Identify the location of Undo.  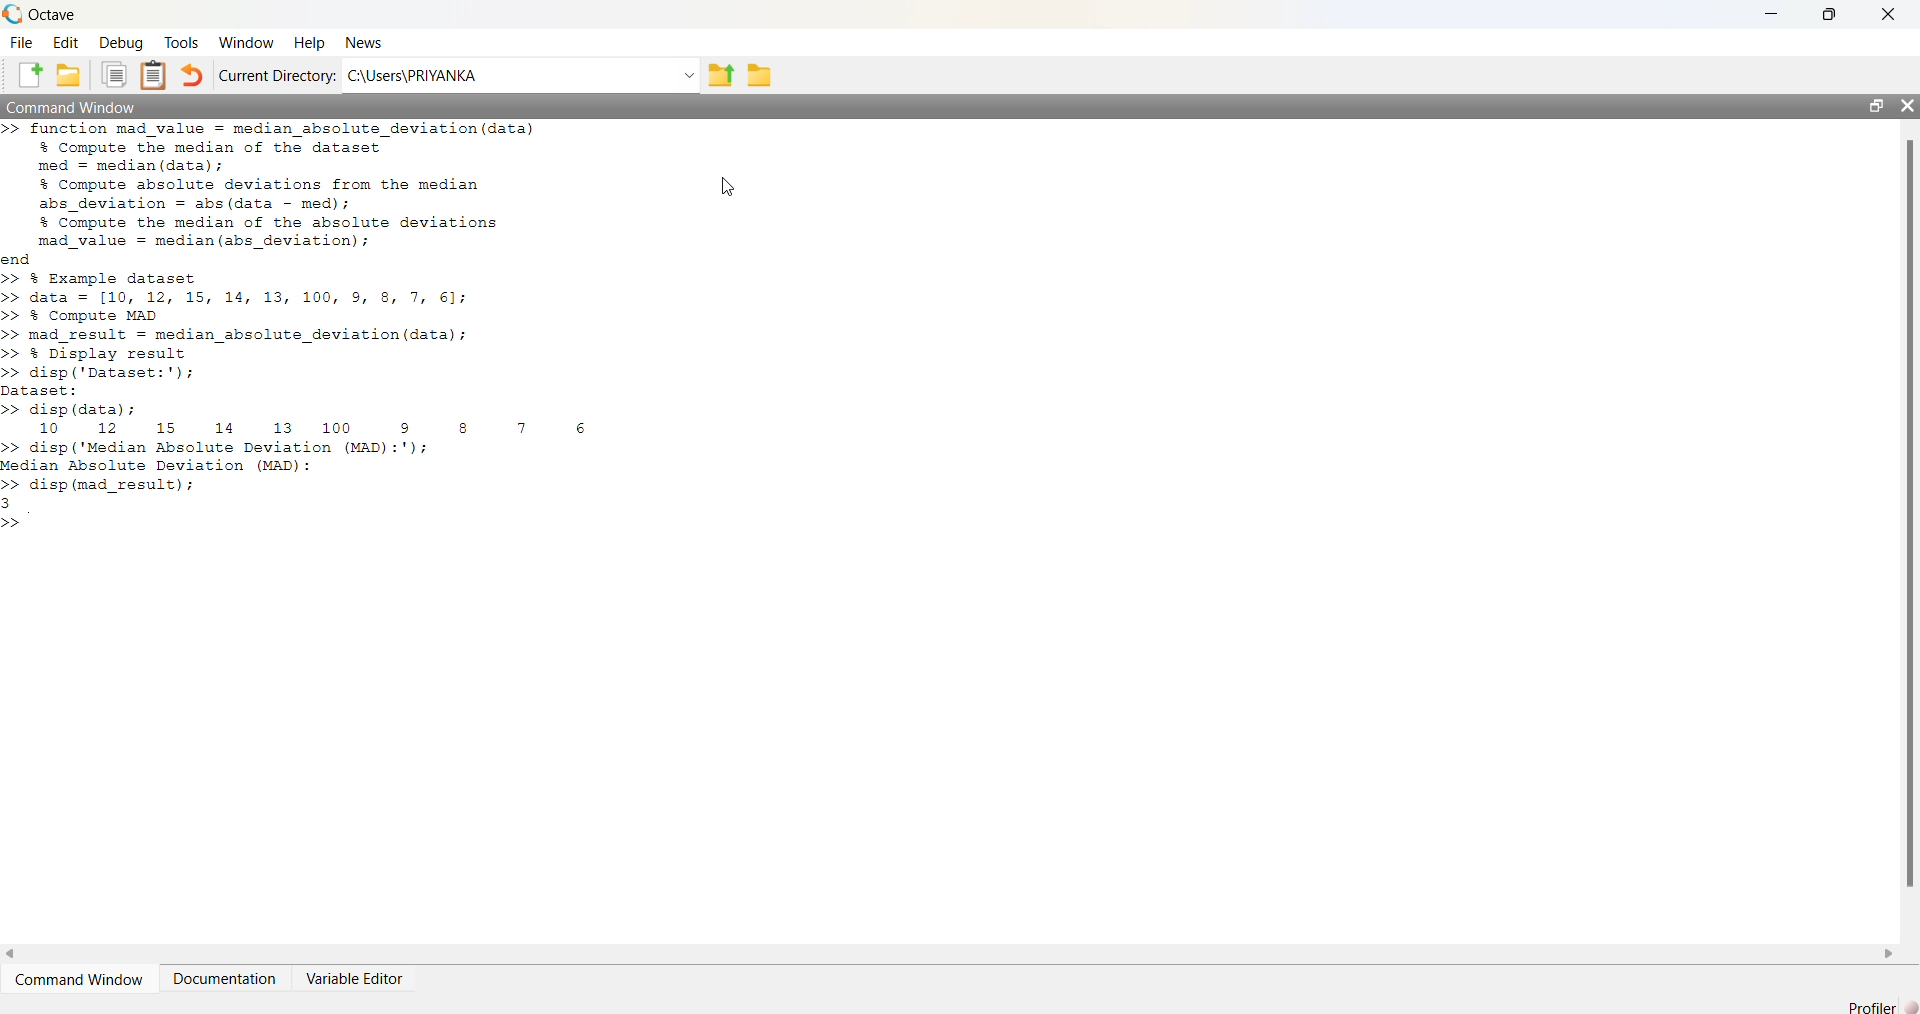
(191, 74).